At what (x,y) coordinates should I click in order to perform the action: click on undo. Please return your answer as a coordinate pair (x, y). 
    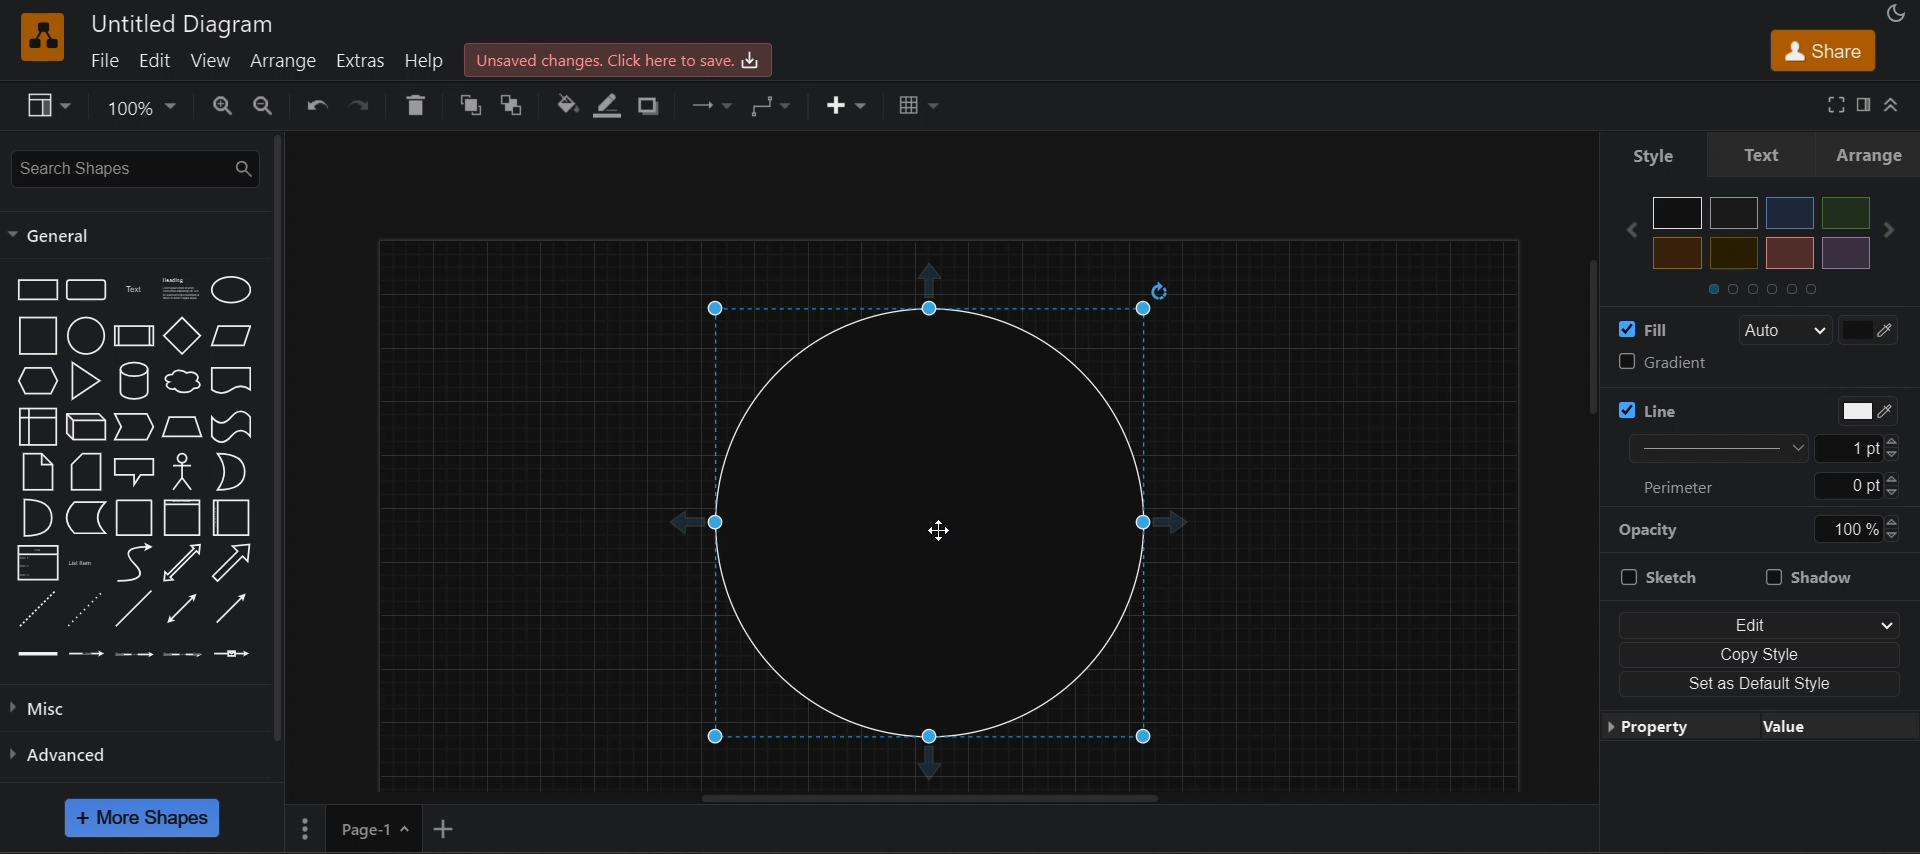
    Looking at the image, I should click on (318, 107).